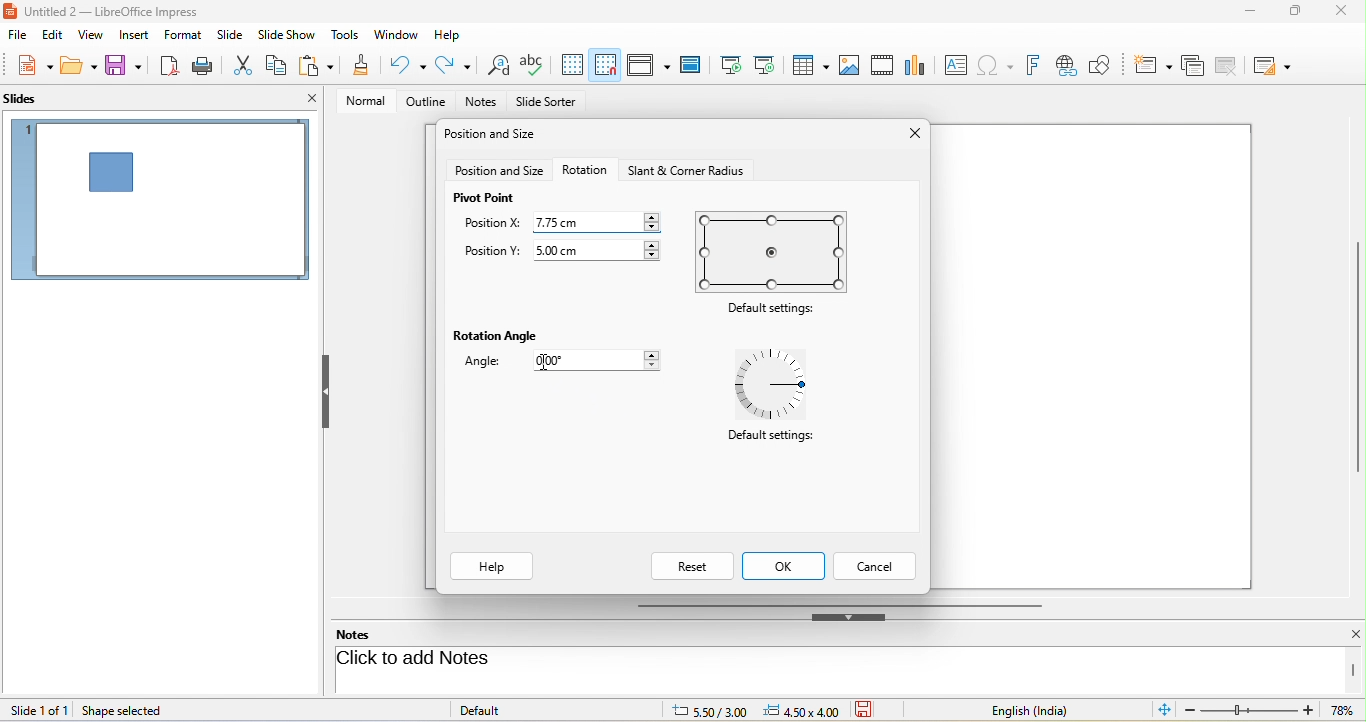 The width and height of the screenshot is (1366, 722). I want to click on insert, so click(132, 35).